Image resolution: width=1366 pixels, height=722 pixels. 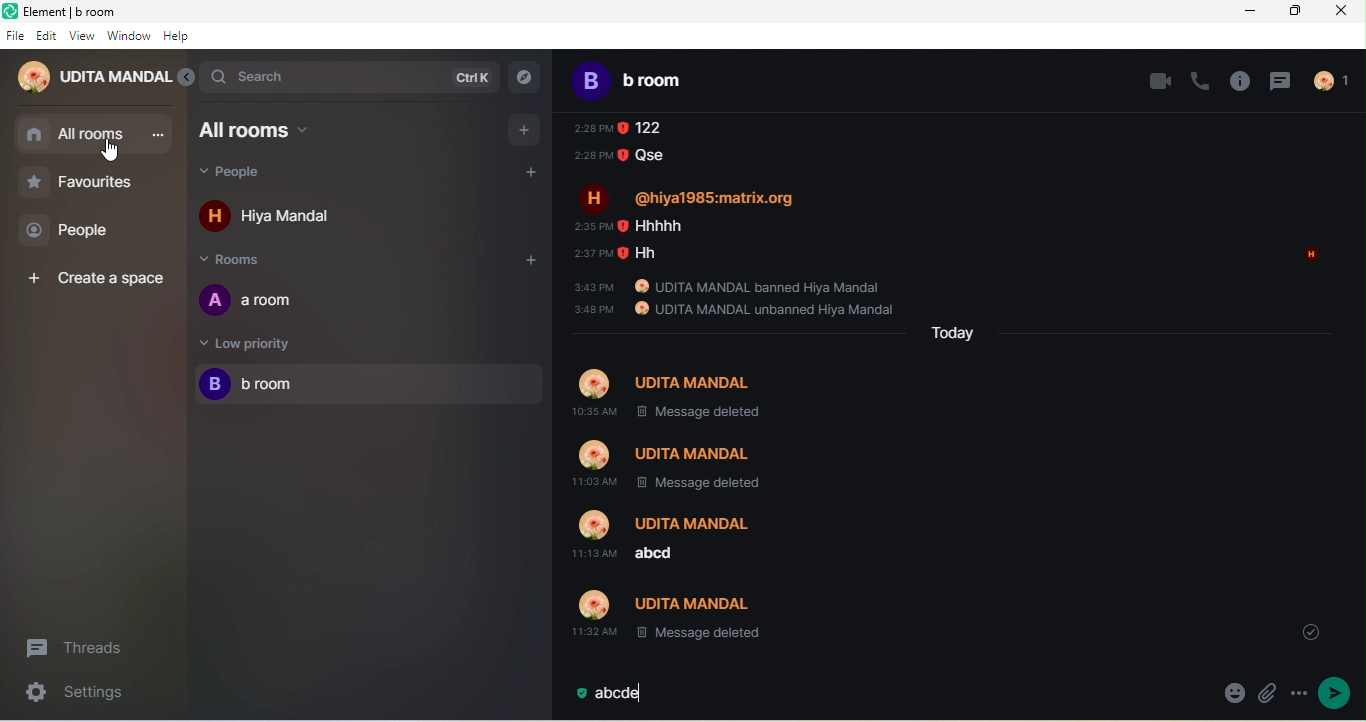 I want to click on close, so click(x=1344, y=14).